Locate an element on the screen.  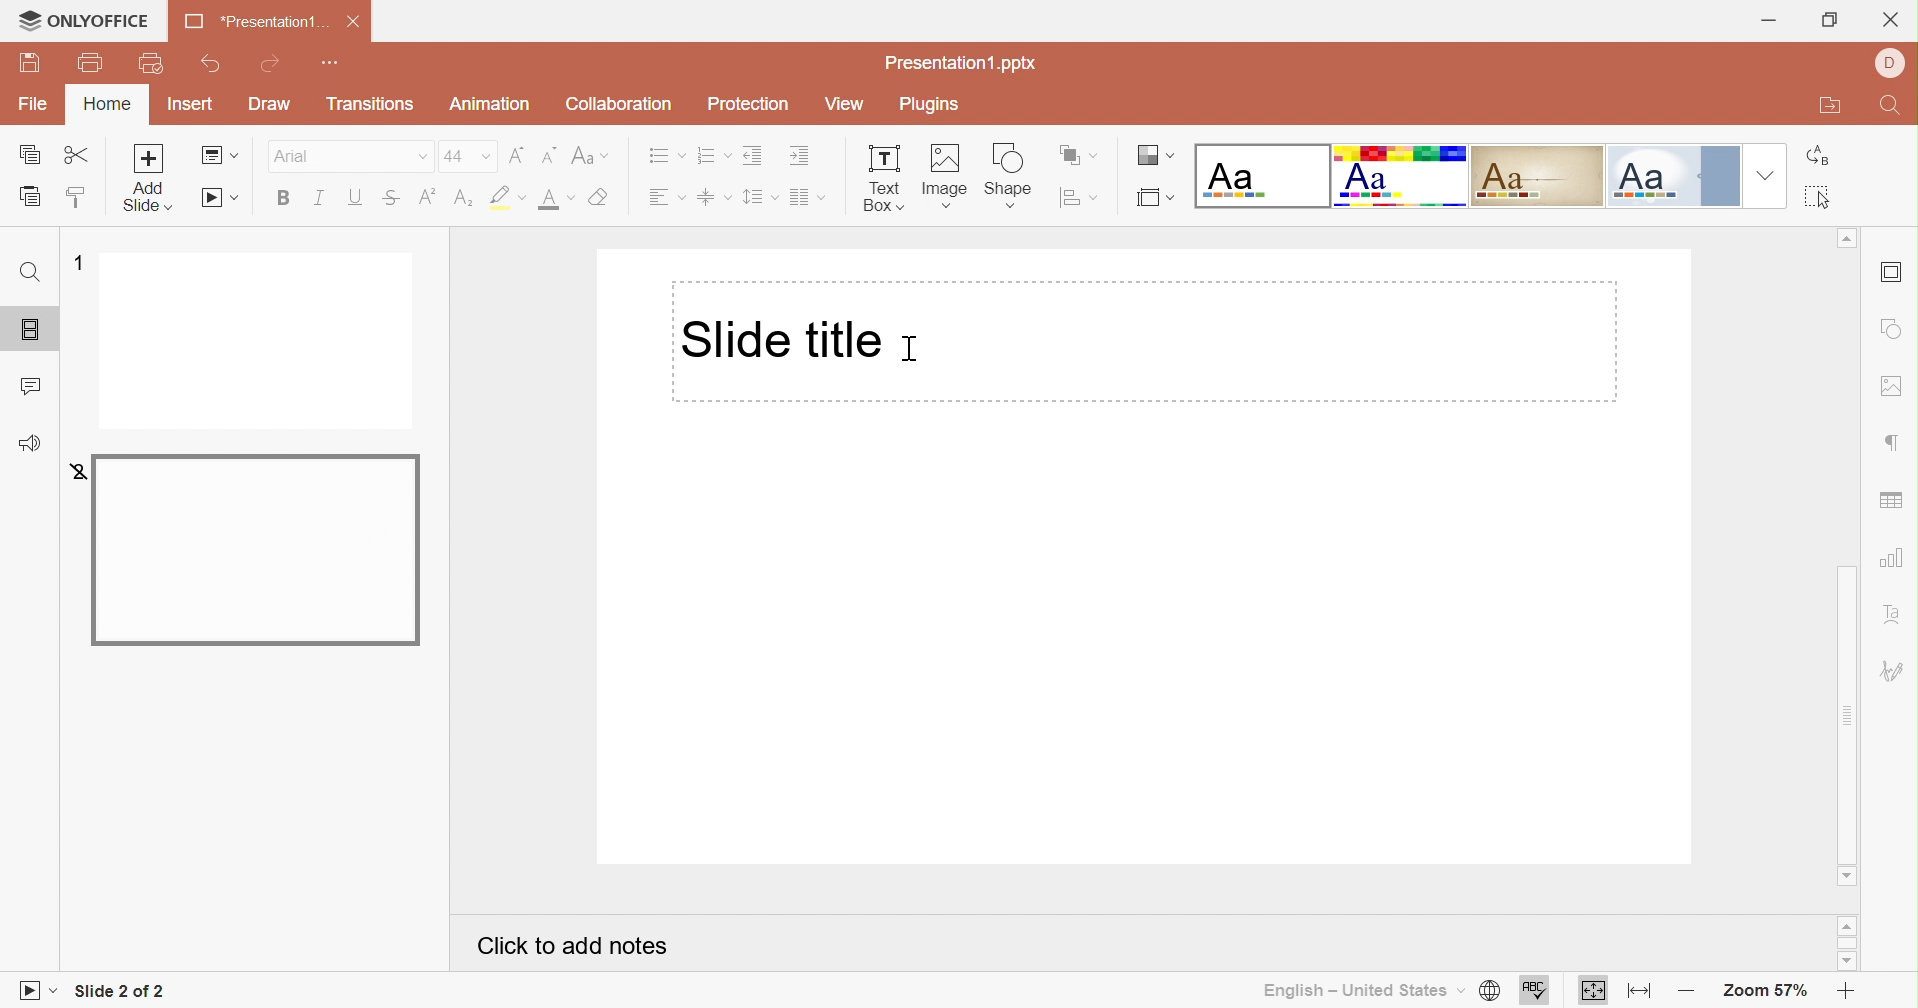
Copy style is located at coordinates (79, 201).